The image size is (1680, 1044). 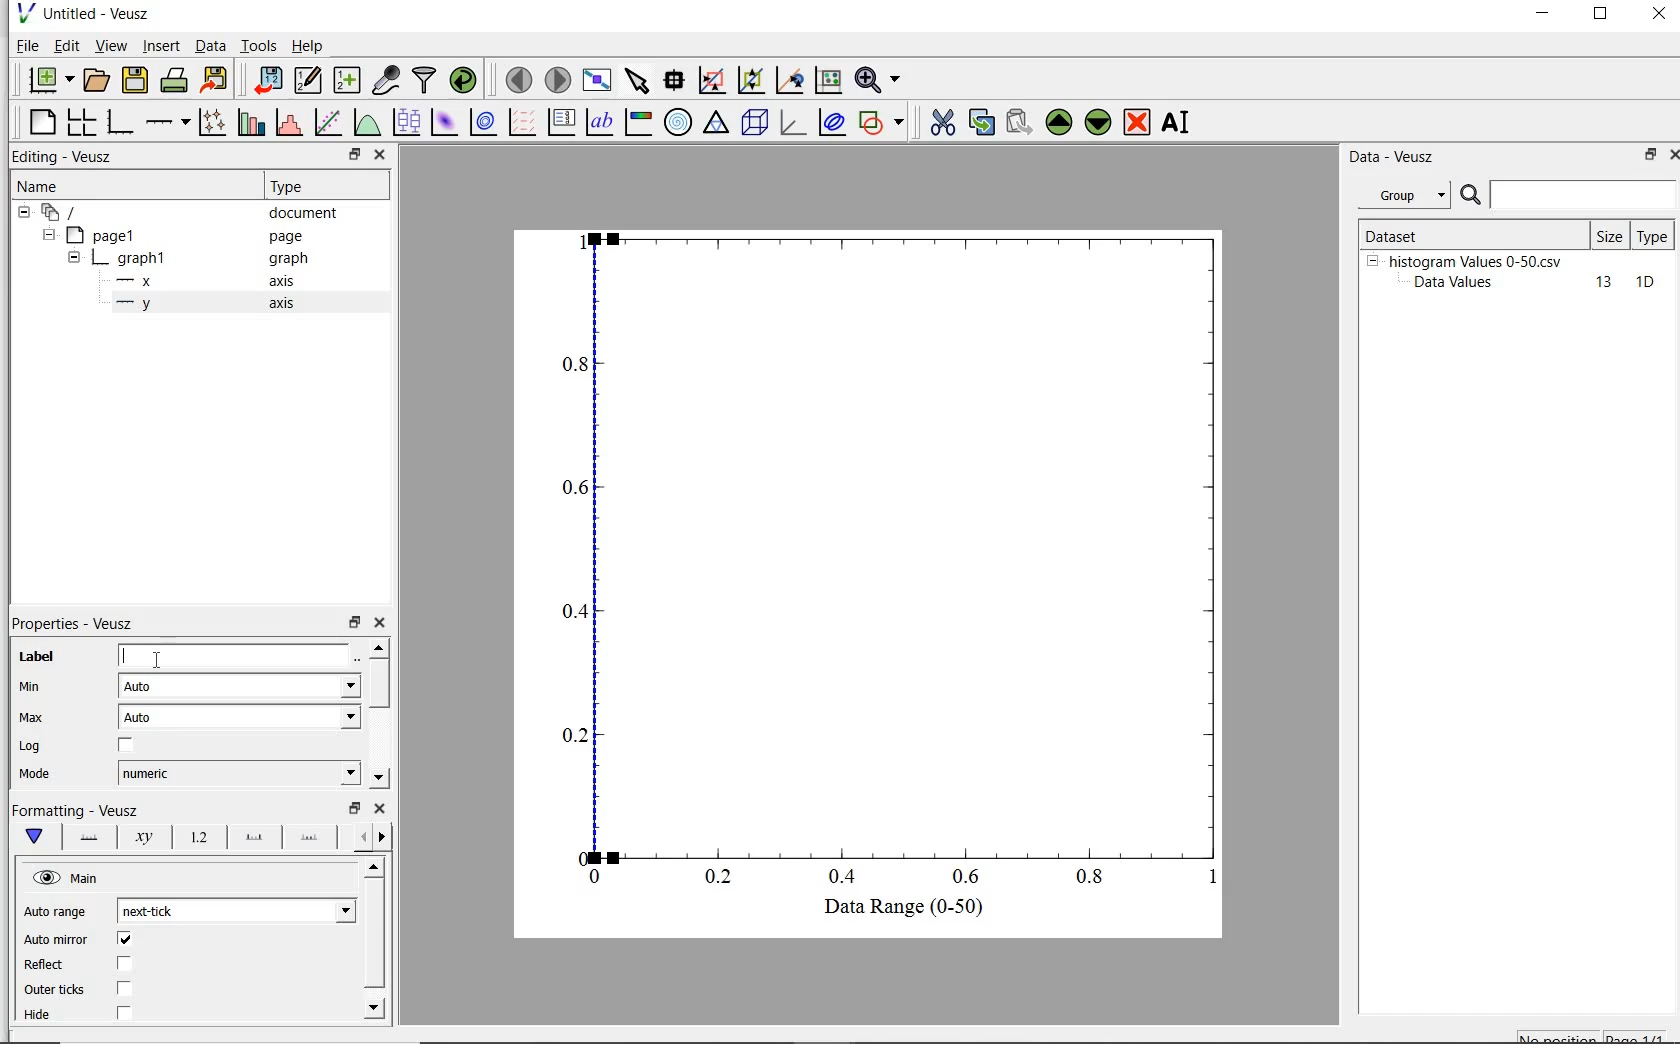 What do you see at coordinates (365, 122) in the screenshot?
I see `plot a function` at bounding box center [365, 122].